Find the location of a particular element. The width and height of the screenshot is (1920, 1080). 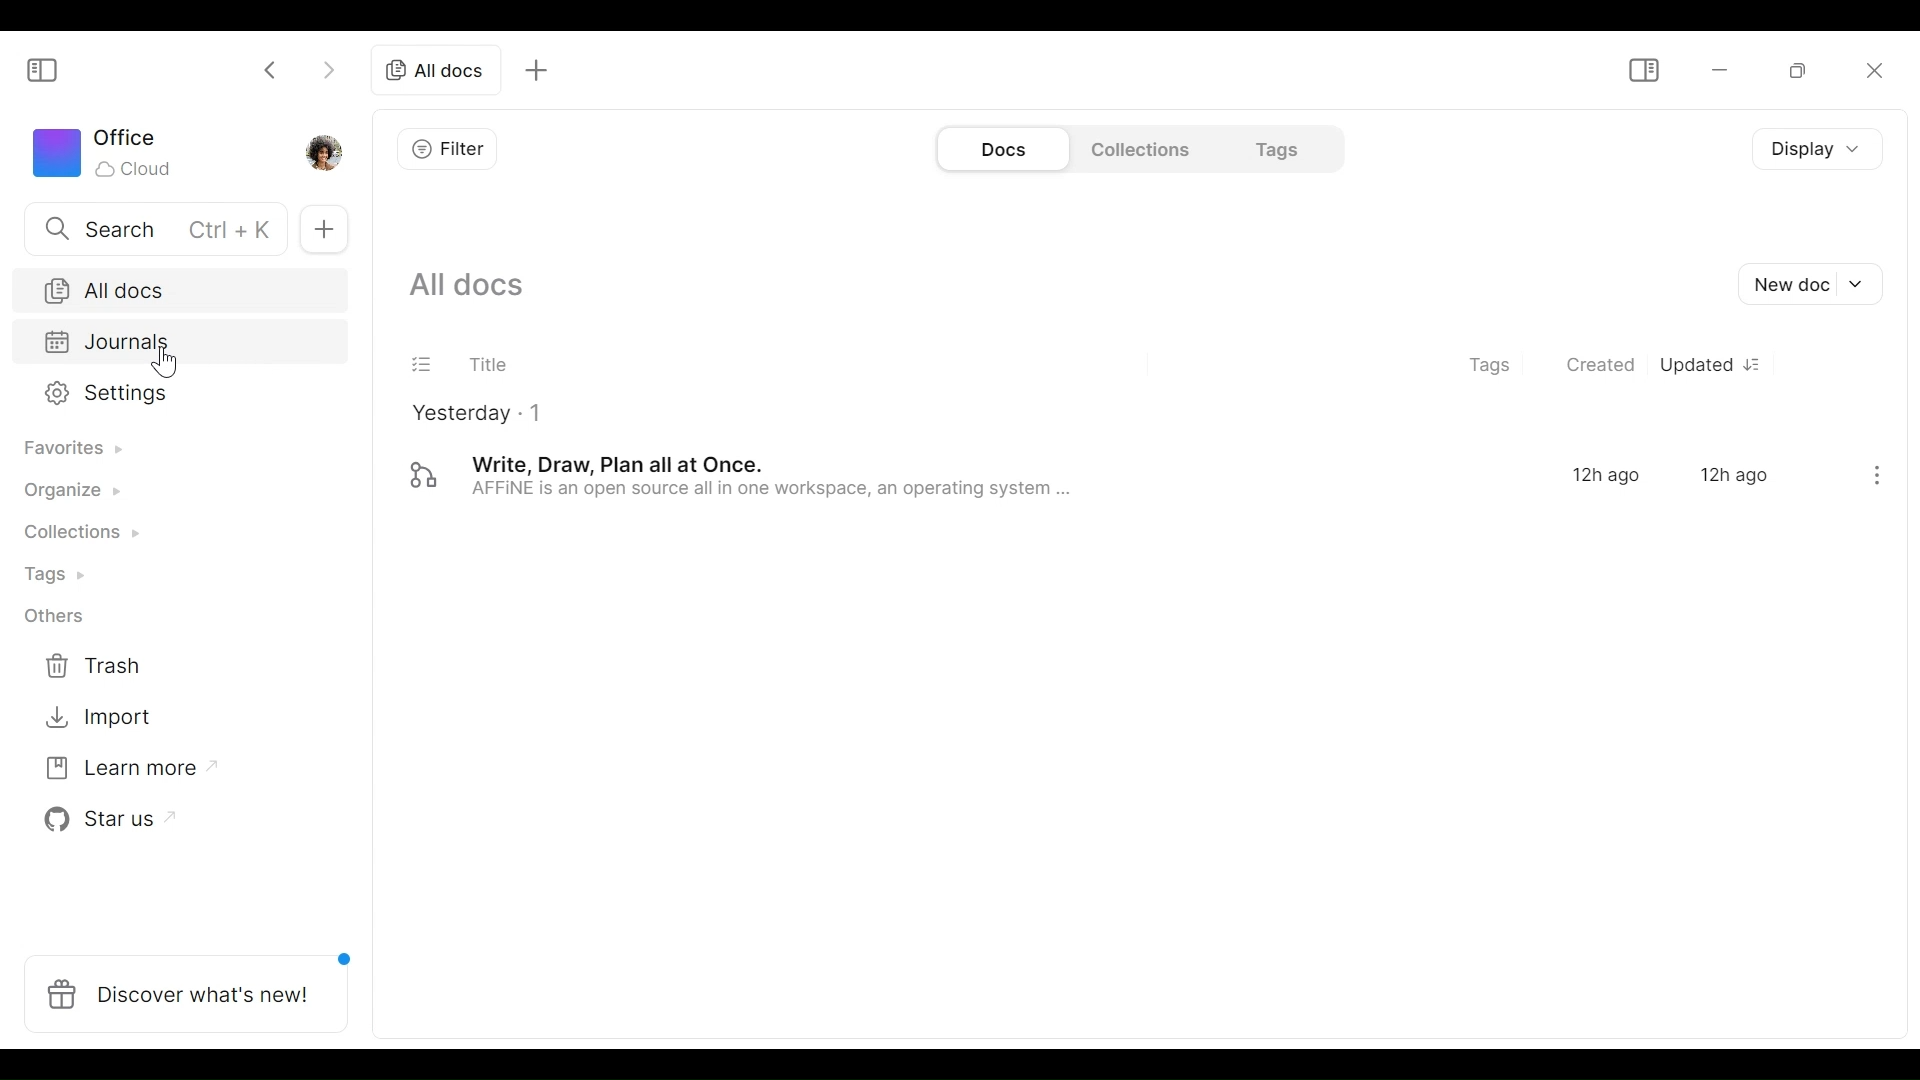

Trash is located at coordinates (95, 666).